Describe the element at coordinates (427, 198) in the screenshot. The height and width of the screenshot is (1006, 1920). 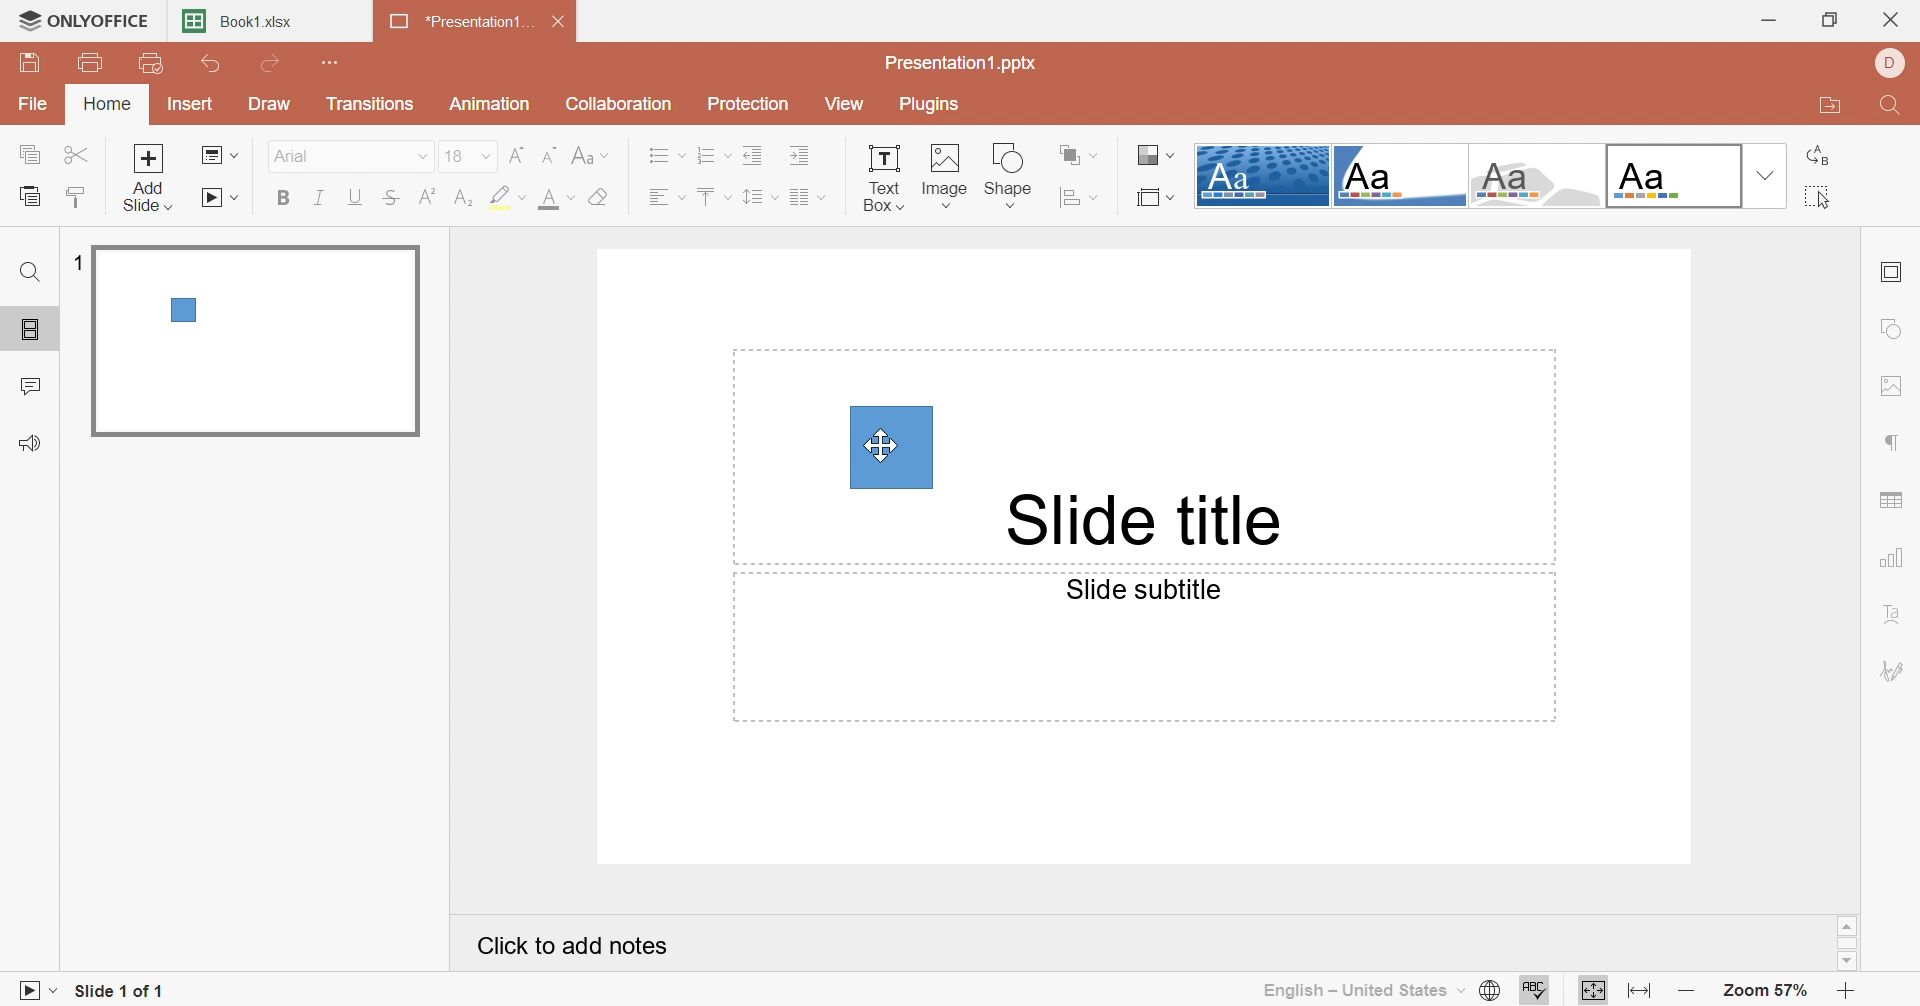
I see `Superscript` at that location.